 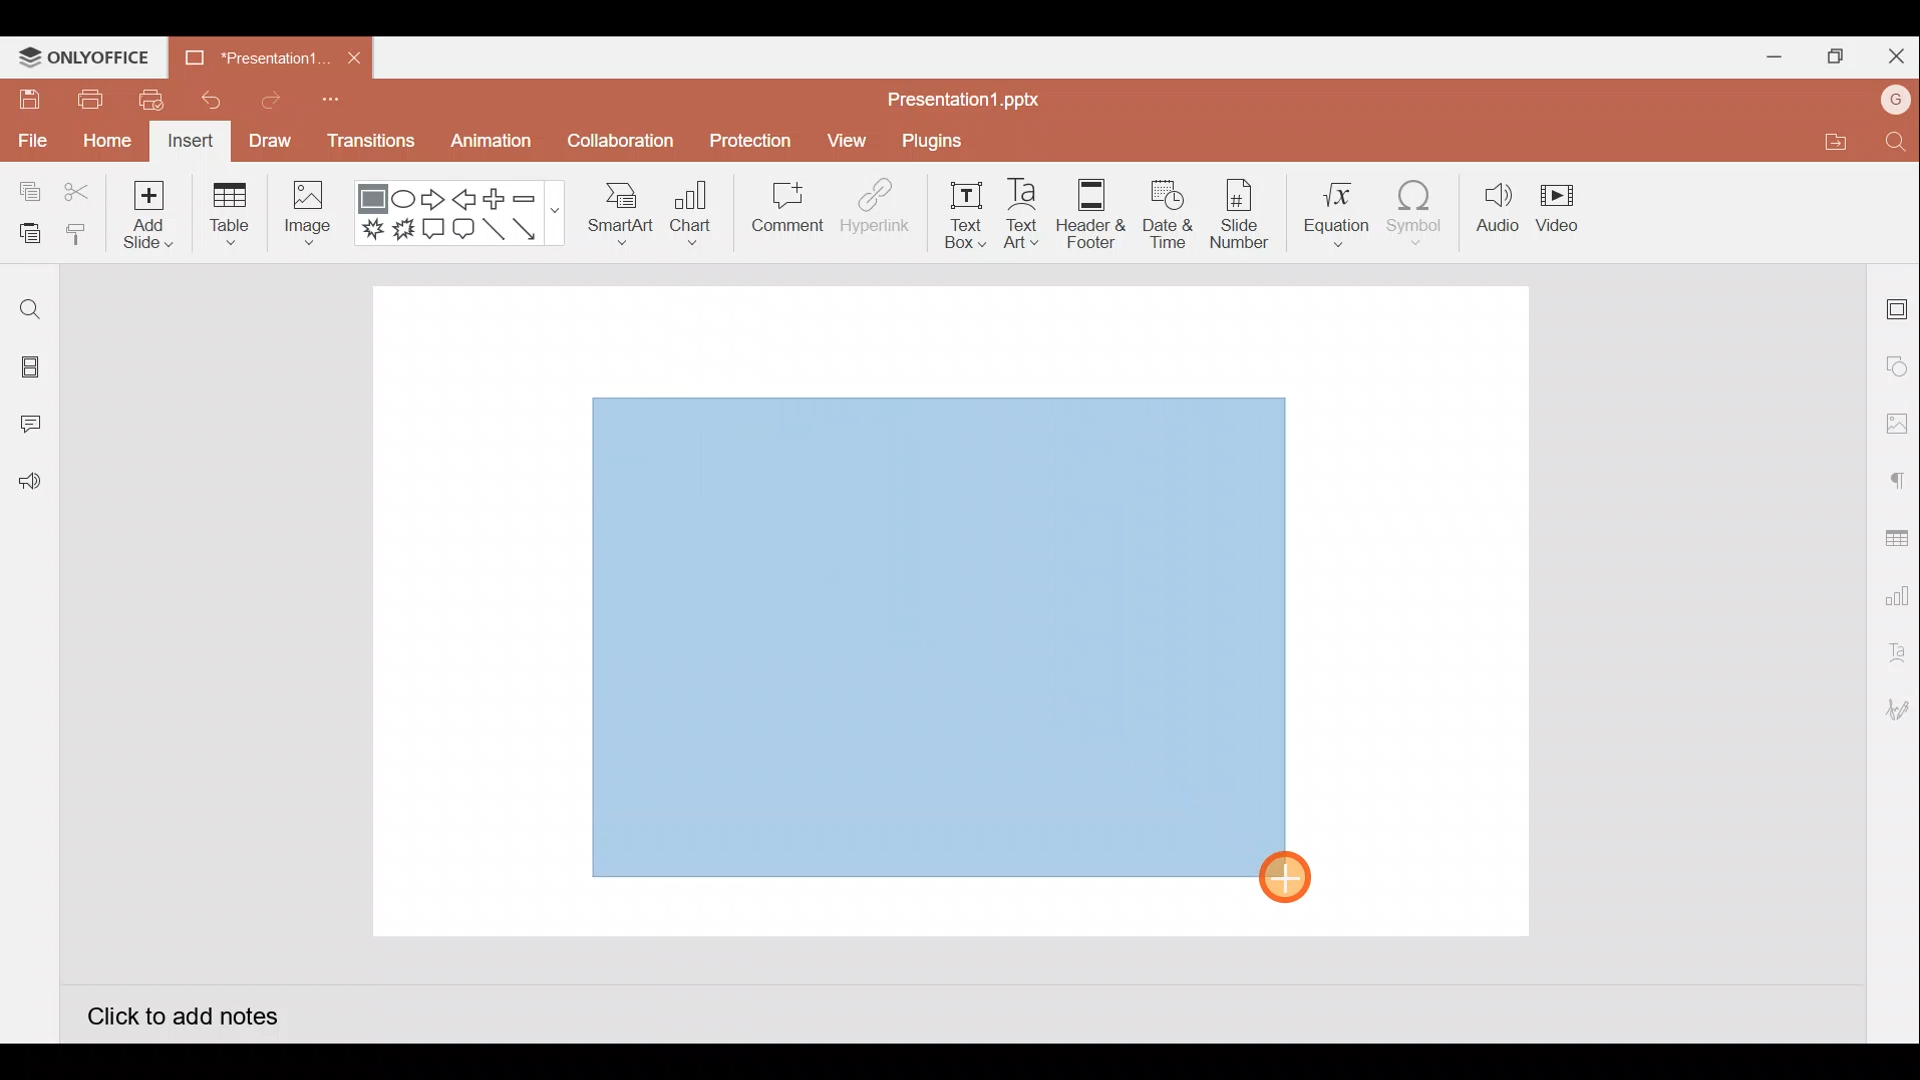 I want to click on Maximize, so click(x=1830, y=57).